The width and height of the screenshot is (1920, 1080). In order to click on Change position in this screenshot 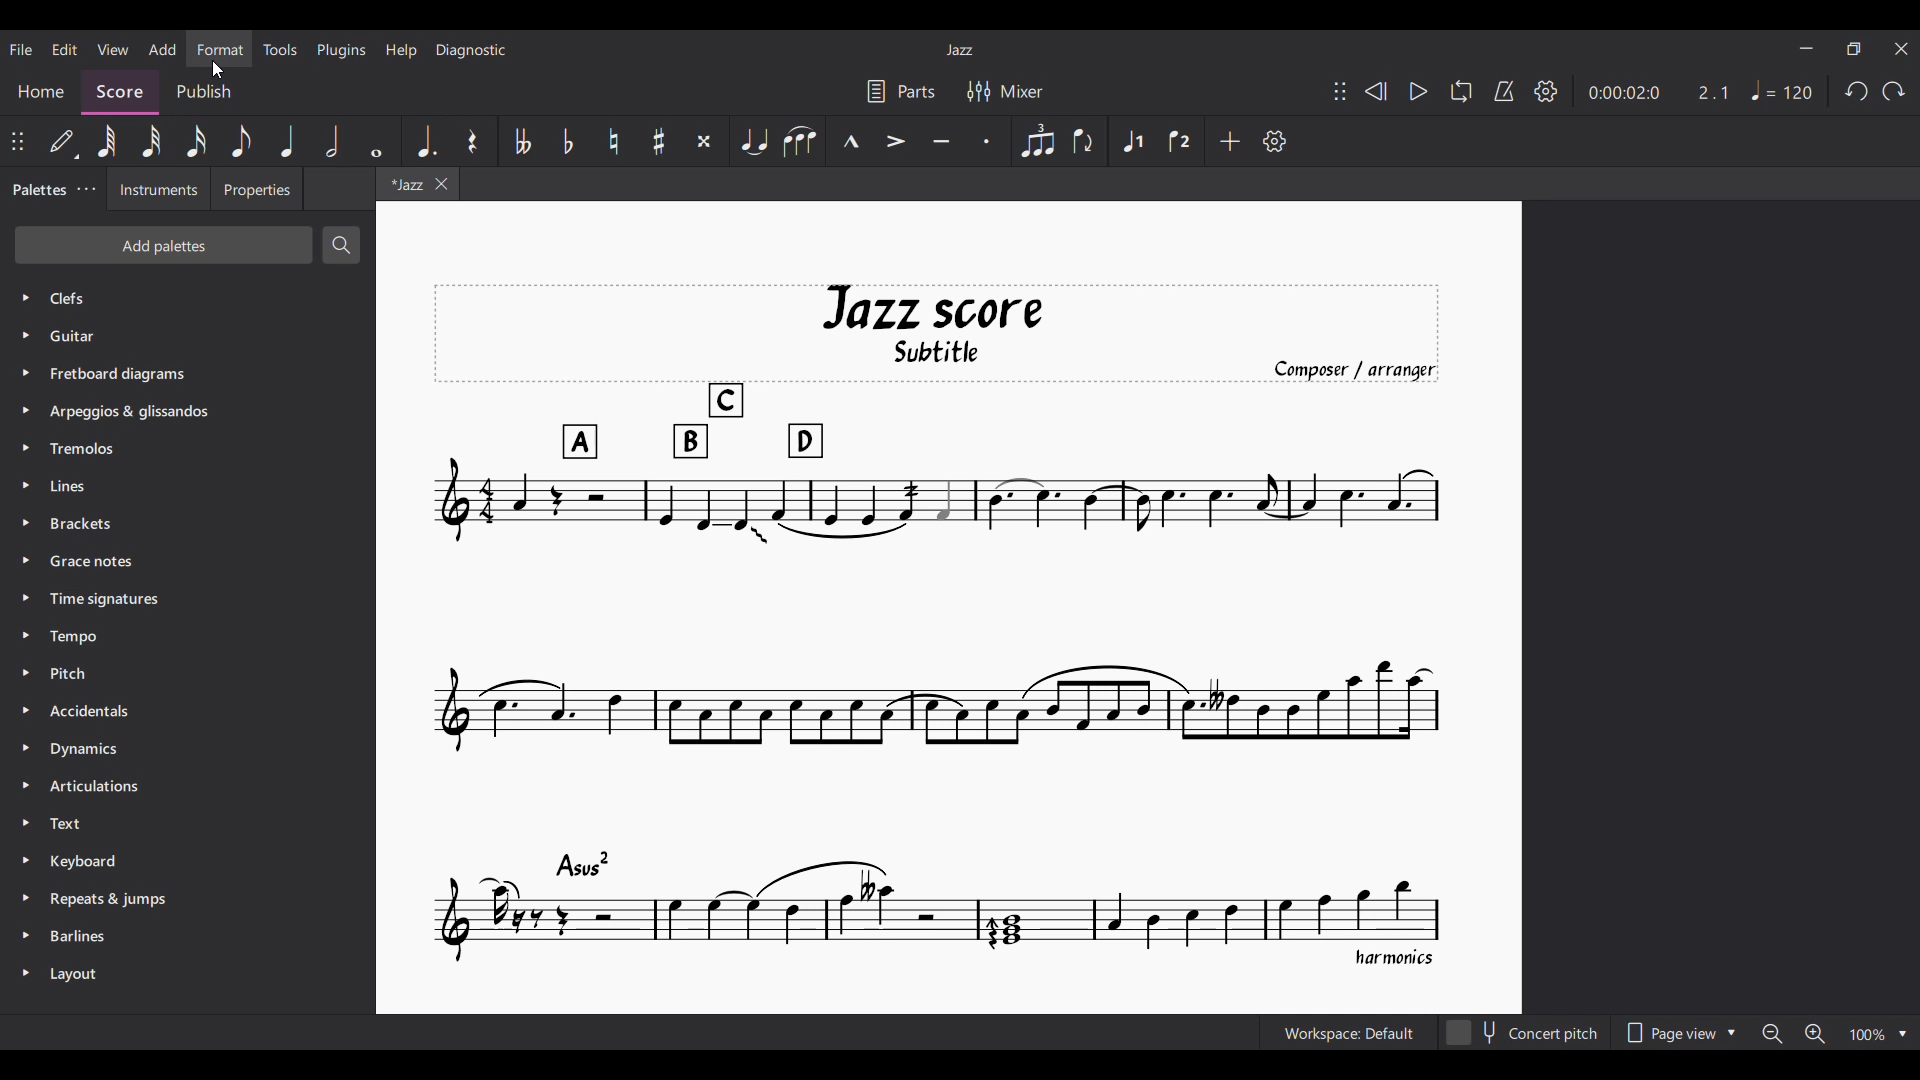, I will do `click(1340, 91)`.